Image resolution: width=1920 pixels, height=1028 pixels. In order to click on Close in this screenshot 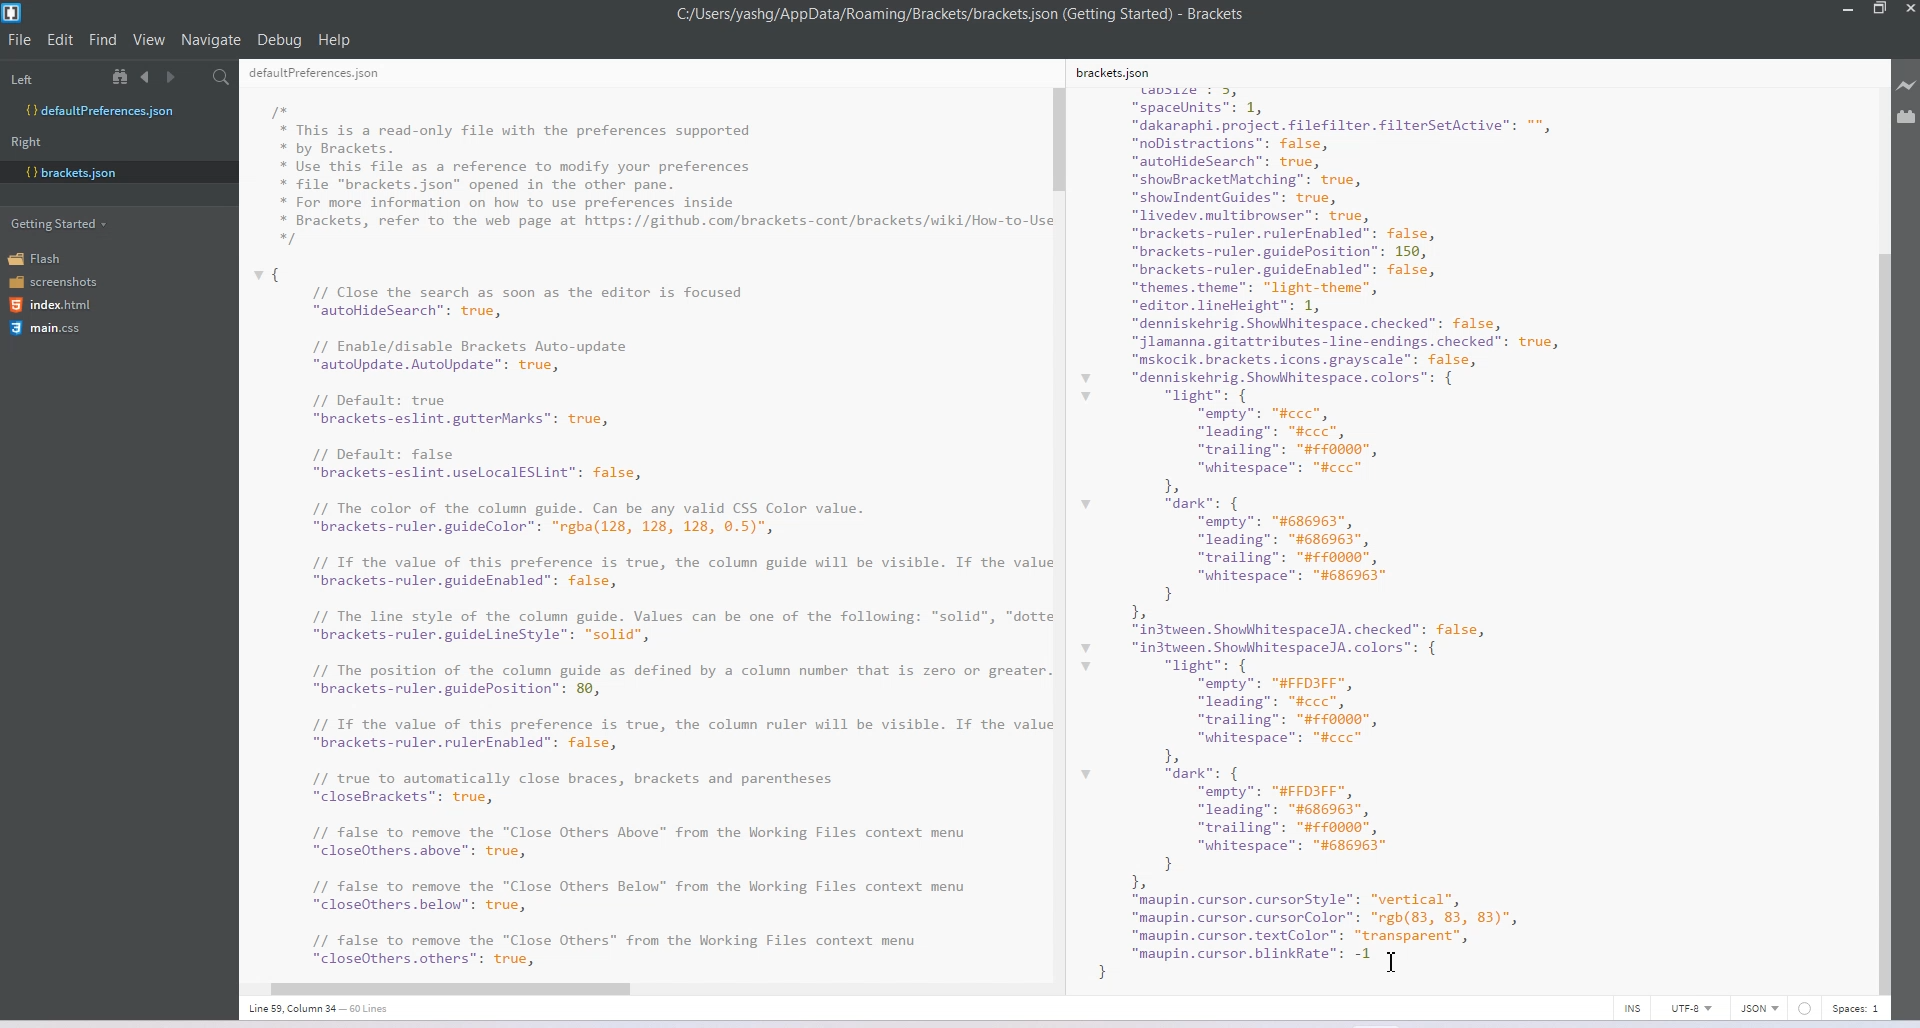, I will do `click(1908, 11)`.